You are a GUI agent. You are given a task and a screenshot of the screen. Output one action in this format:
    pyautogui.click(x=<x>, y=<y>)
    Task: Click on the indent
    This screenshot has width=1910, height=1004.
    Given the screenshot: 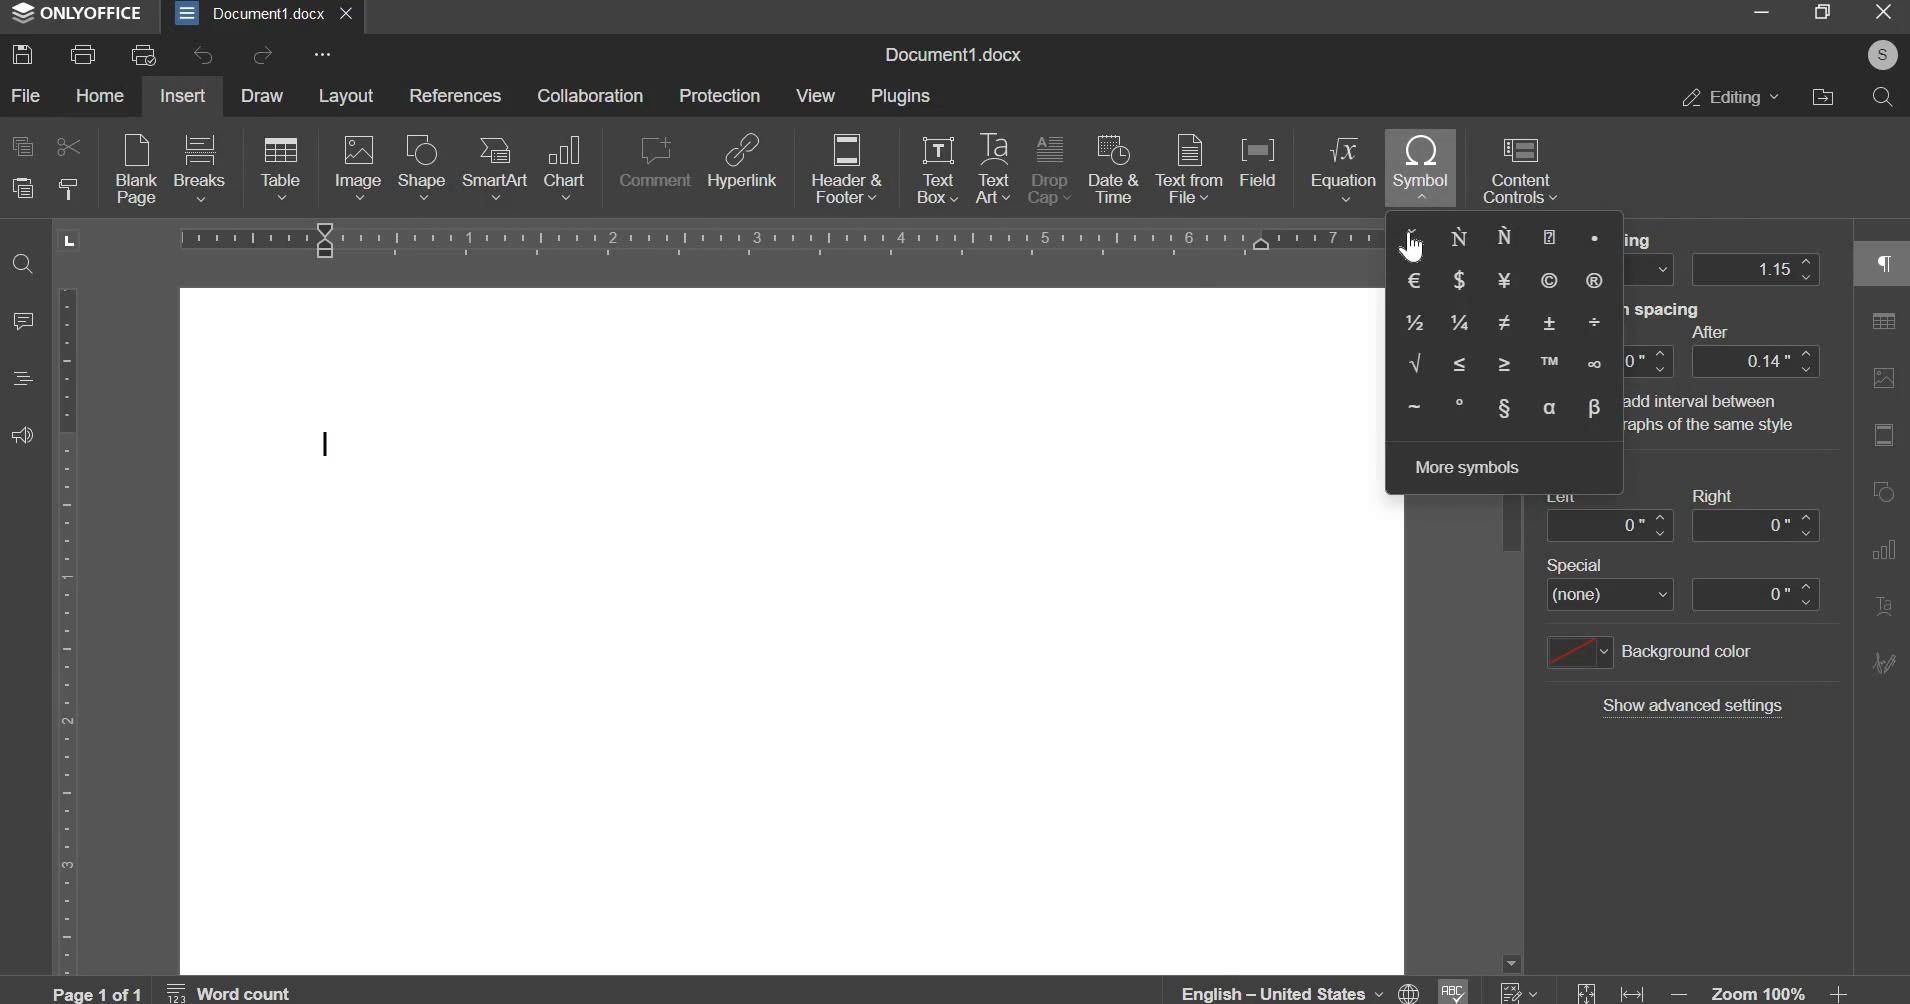 What is the action you would take?
    pyautogui.click(x=1681, y=524)
    